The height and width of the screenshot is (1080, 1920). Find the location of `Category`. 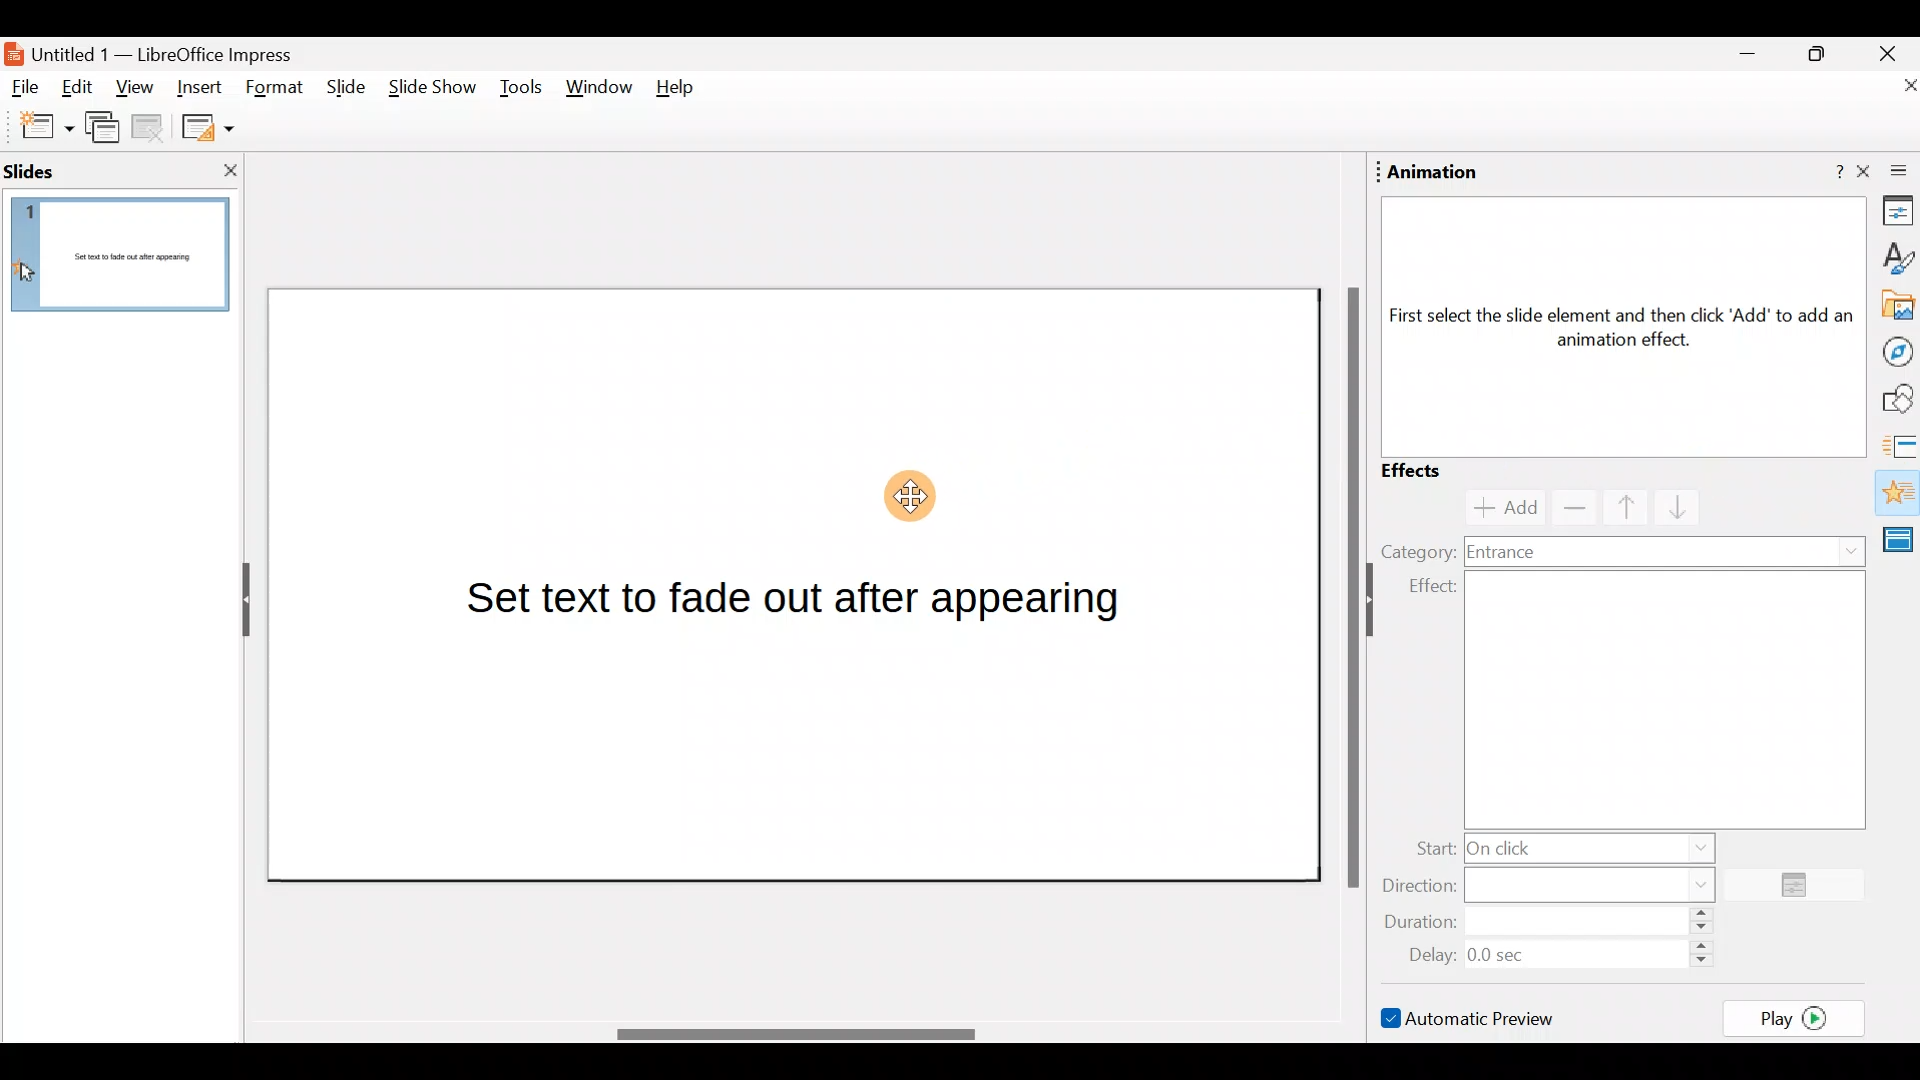

Category is located at coordinates (1417, 550).